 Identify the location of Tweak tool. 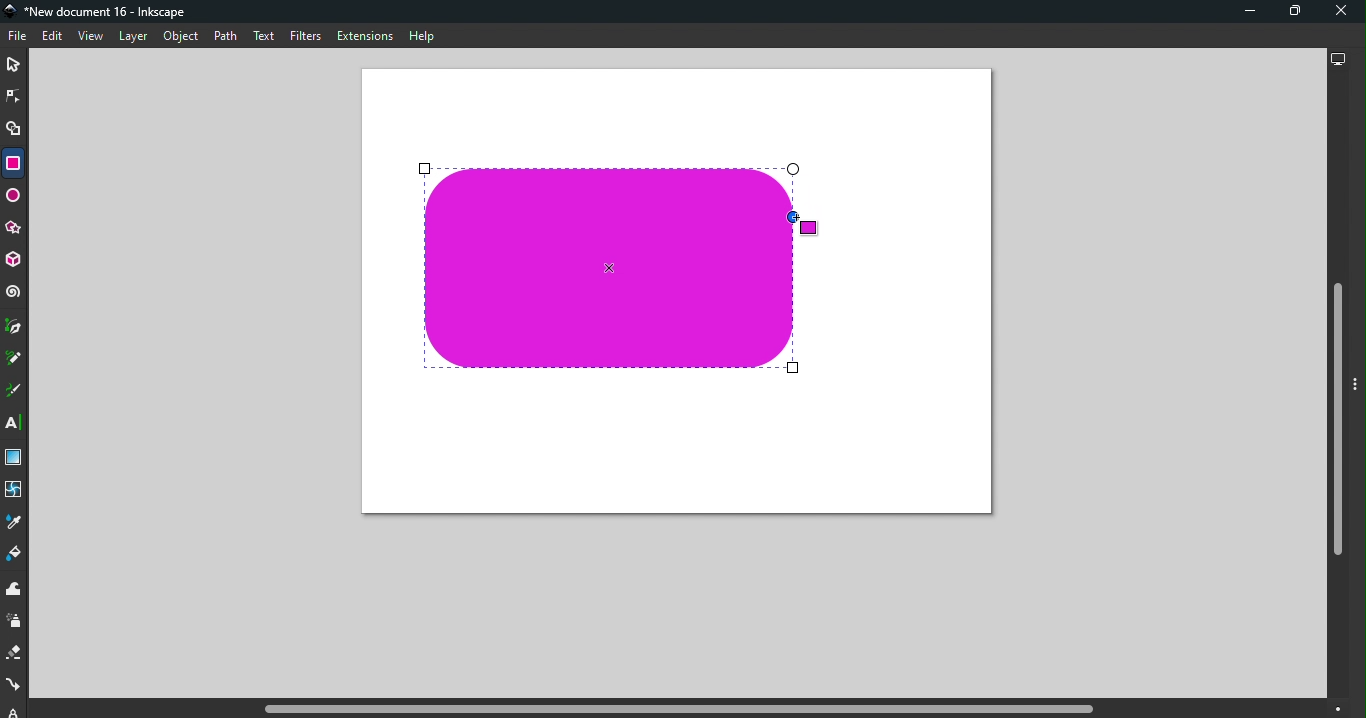
(18, 590).